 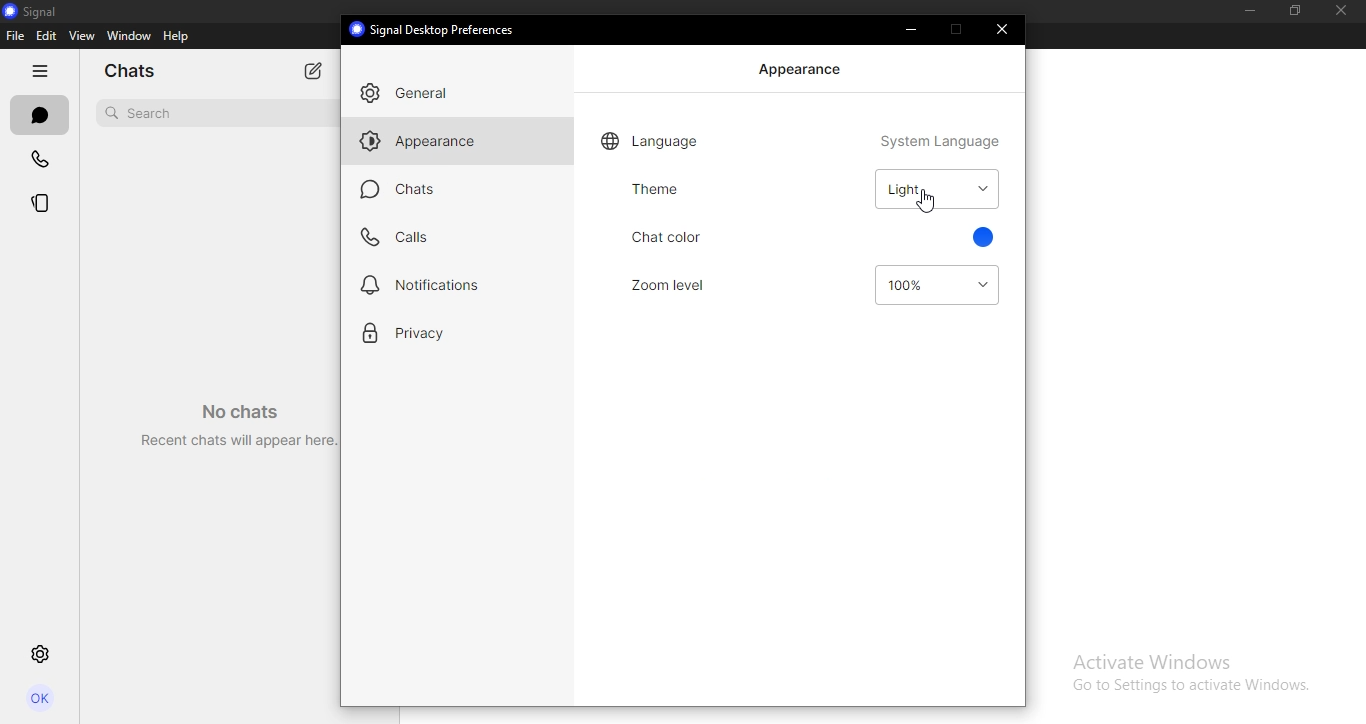 What do you see at coordinates (46, 36) in the screenshot?
I see `edit` at bounding box center [46, 36].